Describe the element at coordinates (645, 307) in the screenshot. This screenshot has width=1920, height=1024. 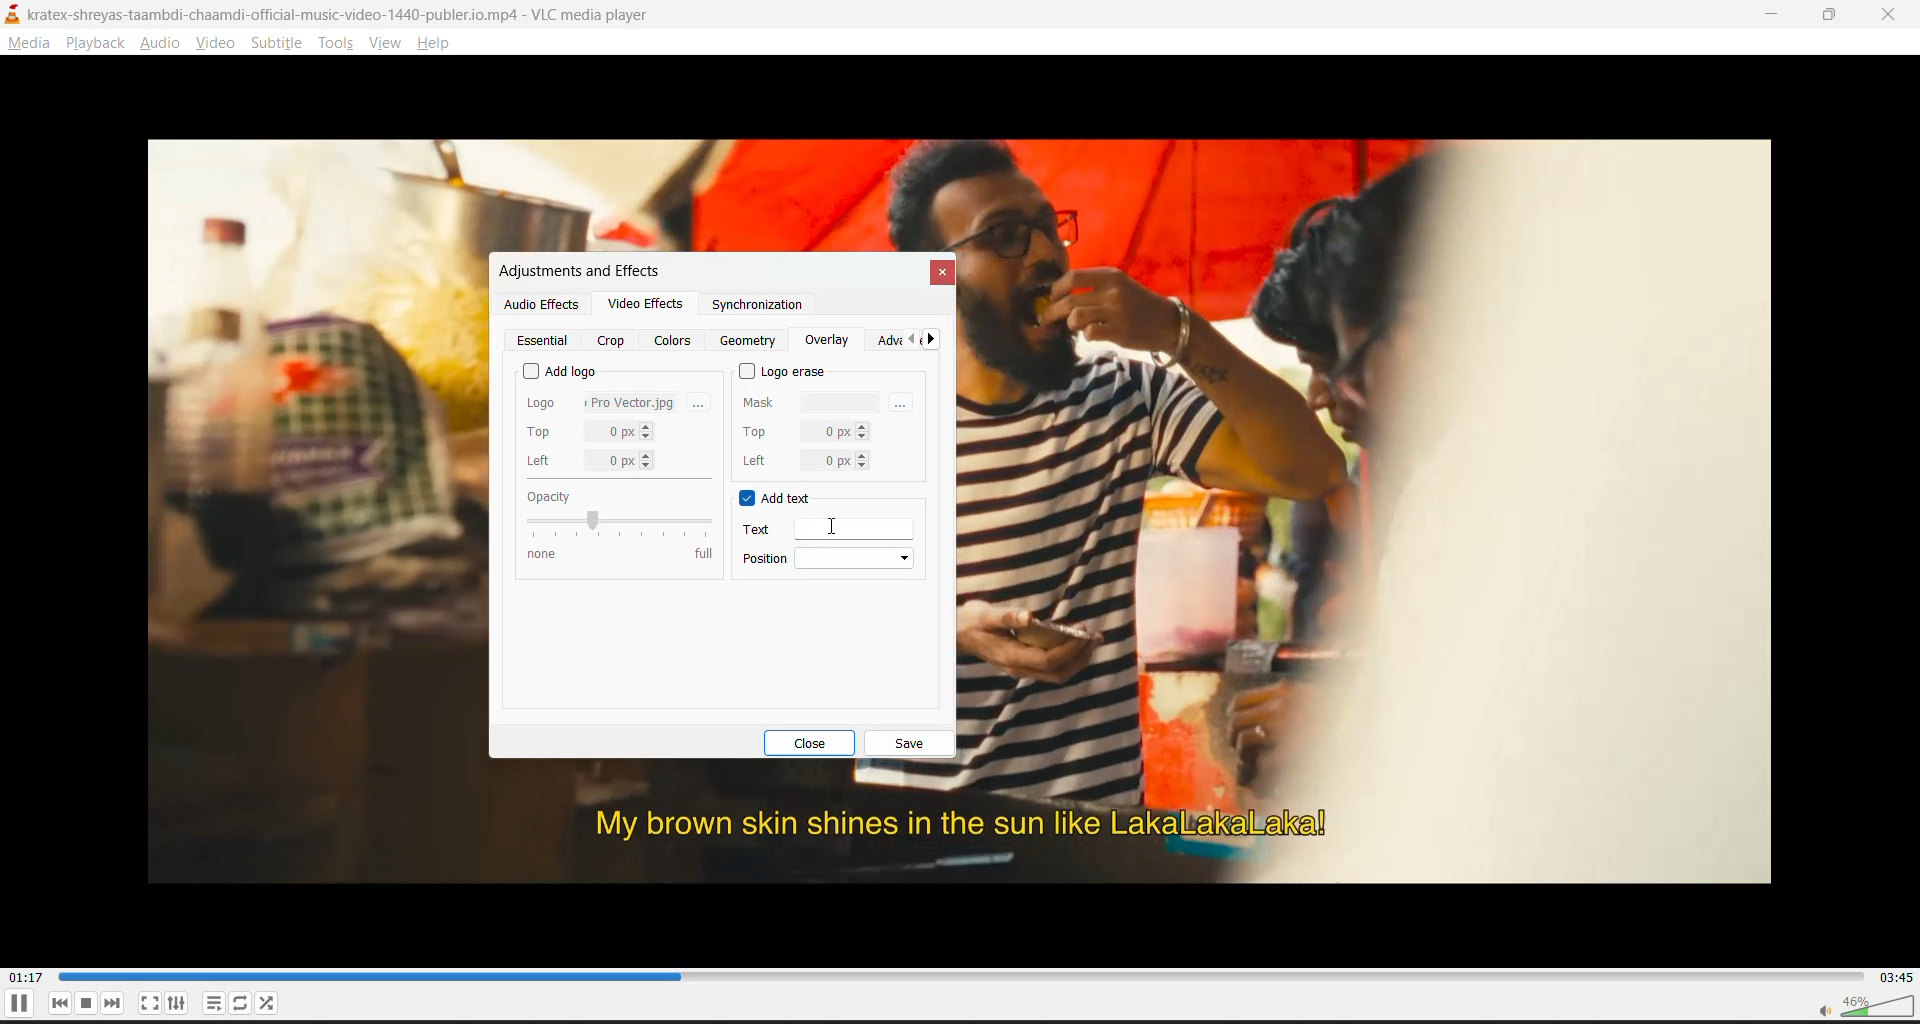
I see `video effects` at that location.